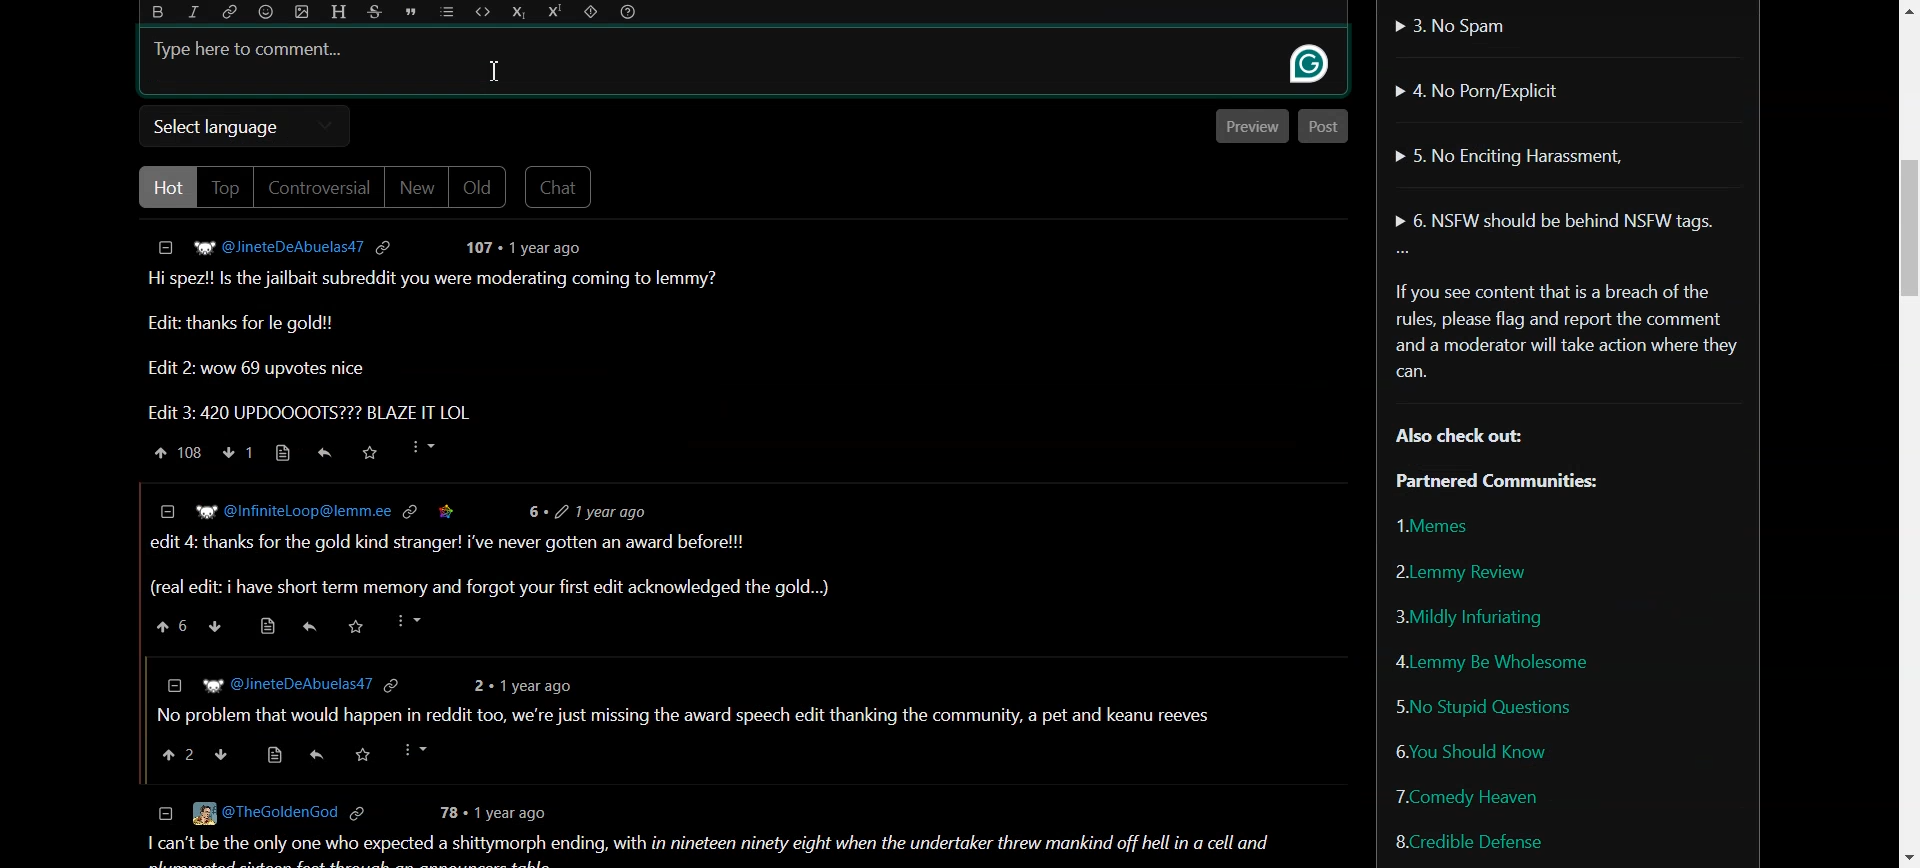  Describe the element at coordinates (629, 13) in the screenshot. I see `Formatting Help` at that location.